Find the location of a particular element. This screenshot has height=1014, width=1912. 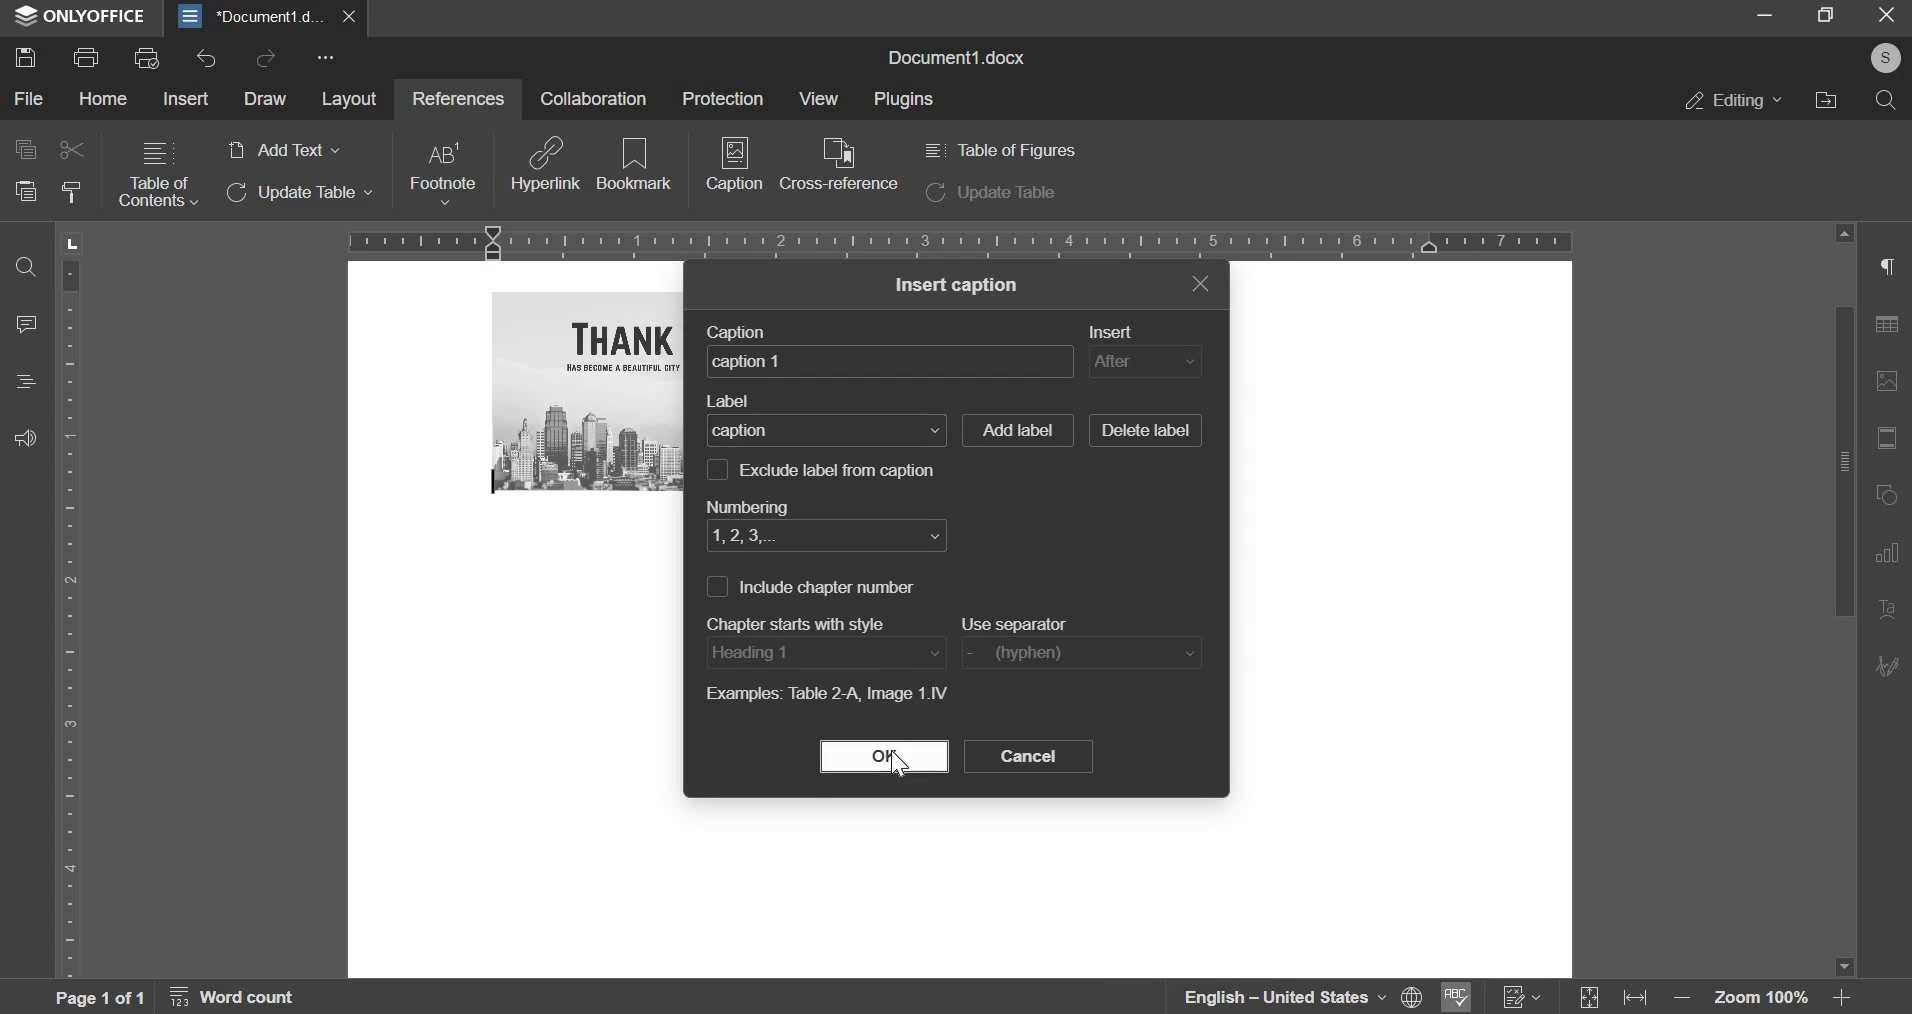

Zoom out is located at coordinates (1687, 1002).